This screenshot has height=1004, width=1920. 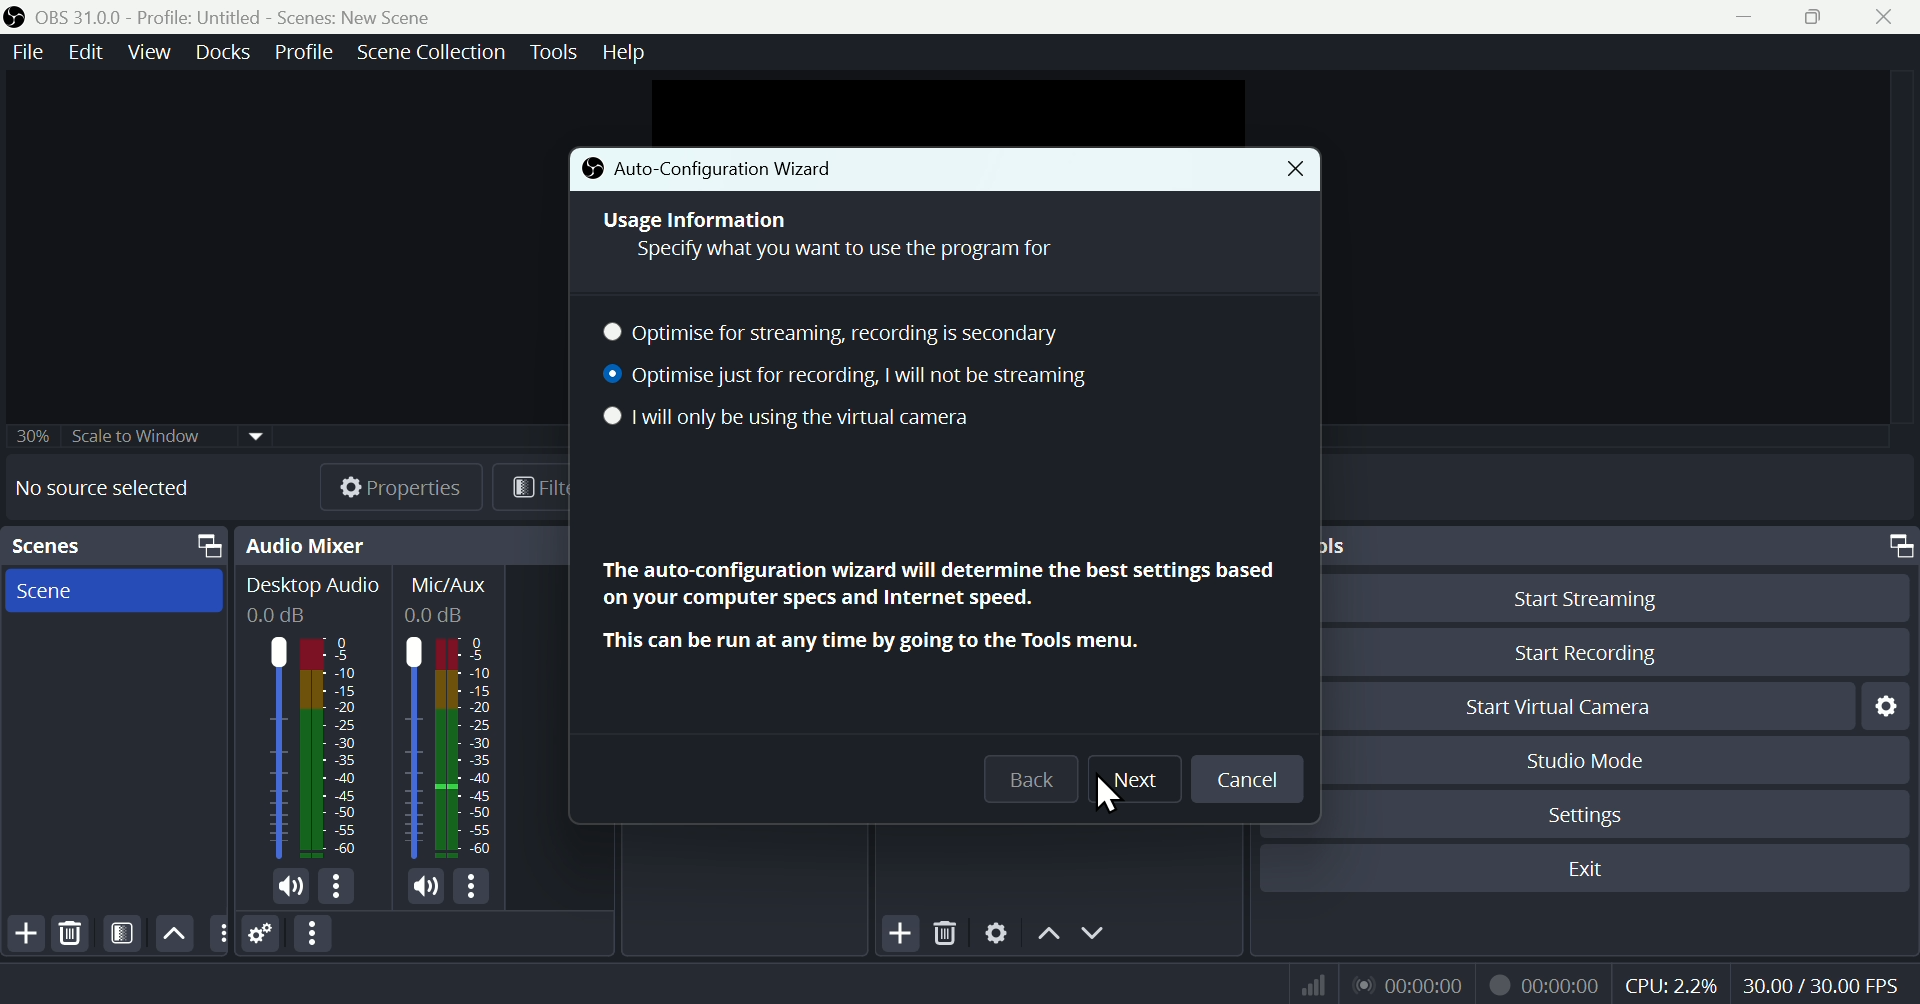 What do you see at coordinates (1306, 984) in the screenshot?
I see `Signal` at bounding box center [1306, 984].